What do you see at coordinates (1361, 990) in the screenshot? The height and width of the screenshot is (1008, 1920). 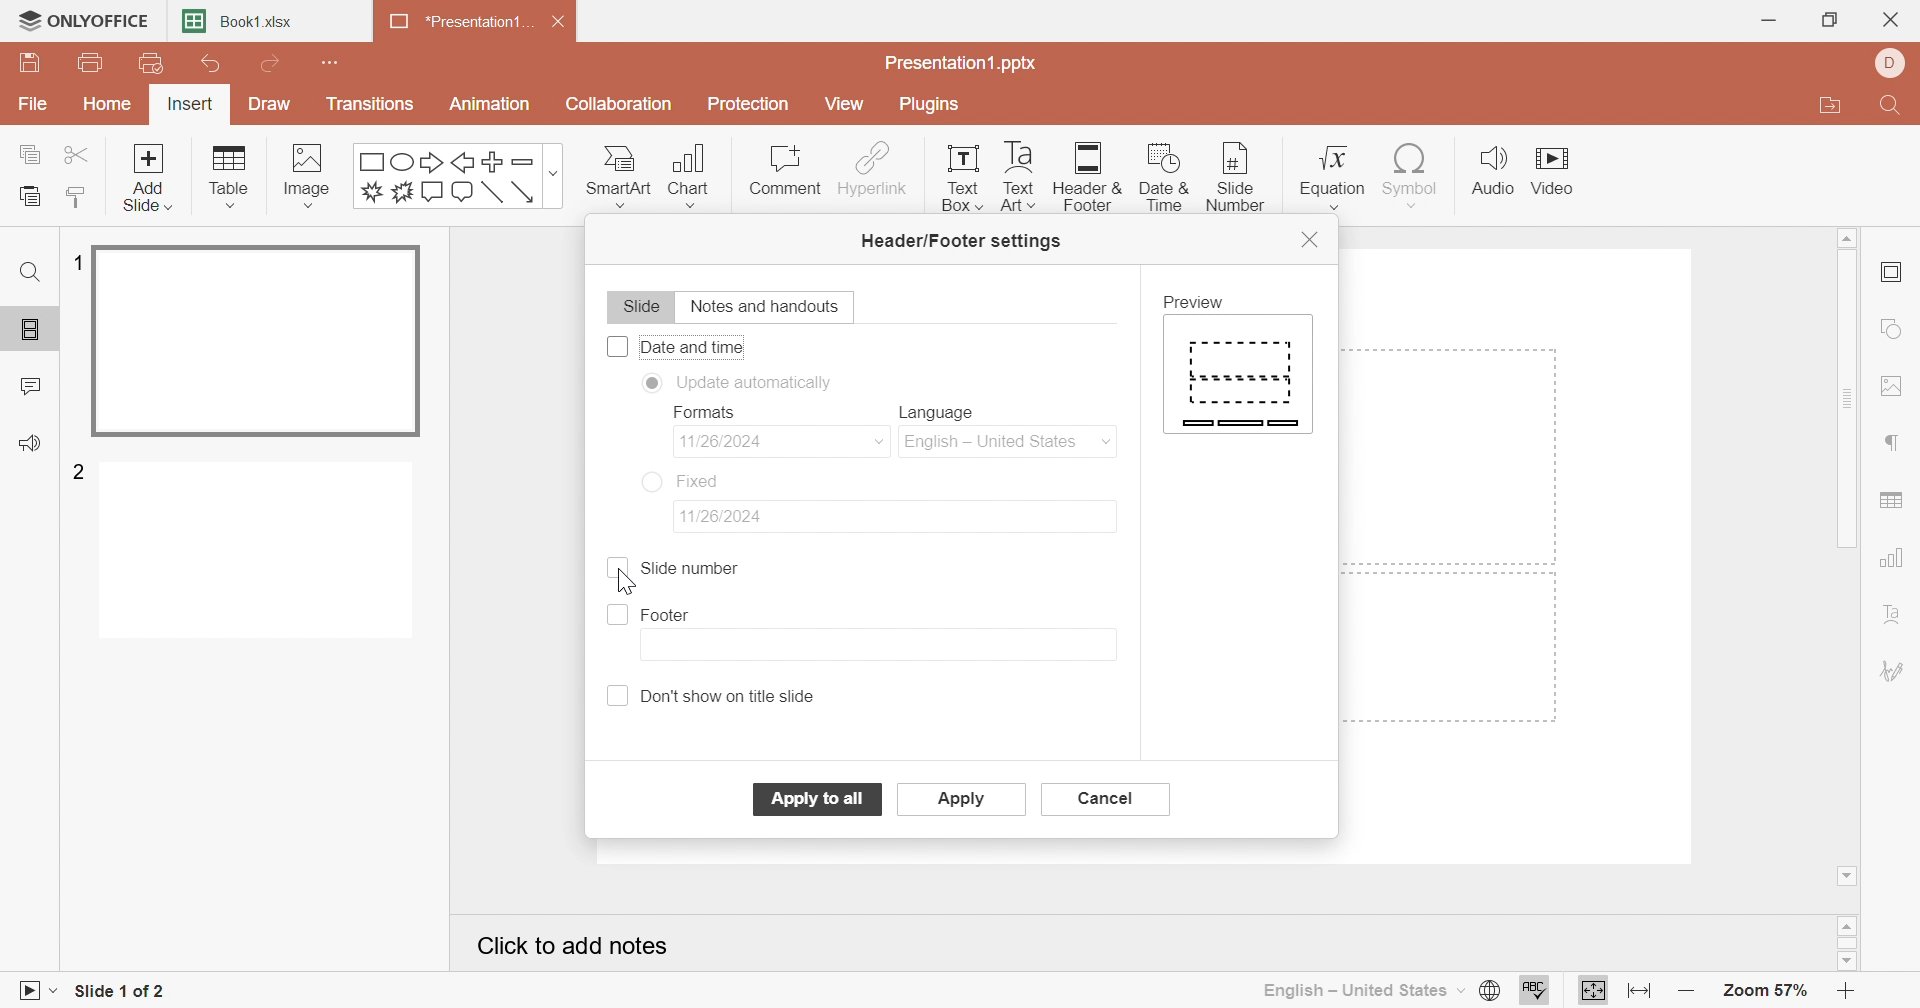 I see `English - United States` at bounding box center [1361, 990].